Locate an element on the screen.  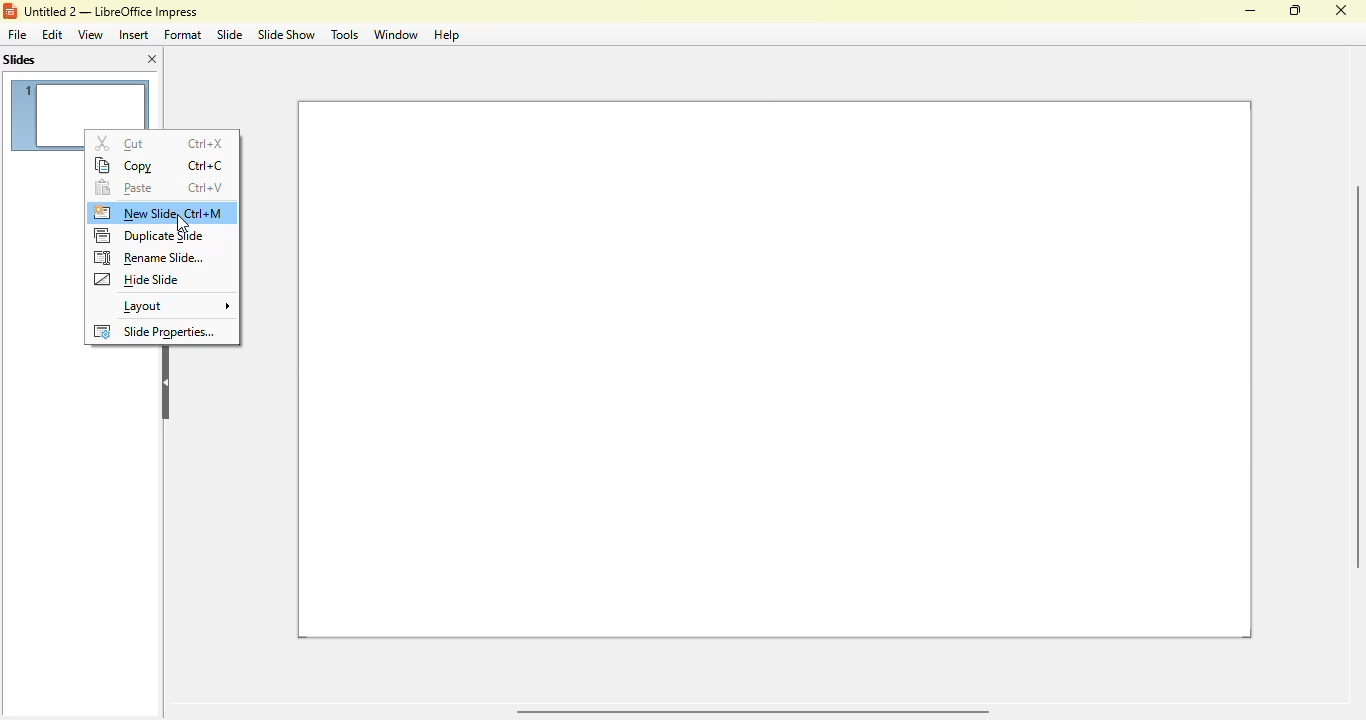
layout is located at coordinates (176, 305).